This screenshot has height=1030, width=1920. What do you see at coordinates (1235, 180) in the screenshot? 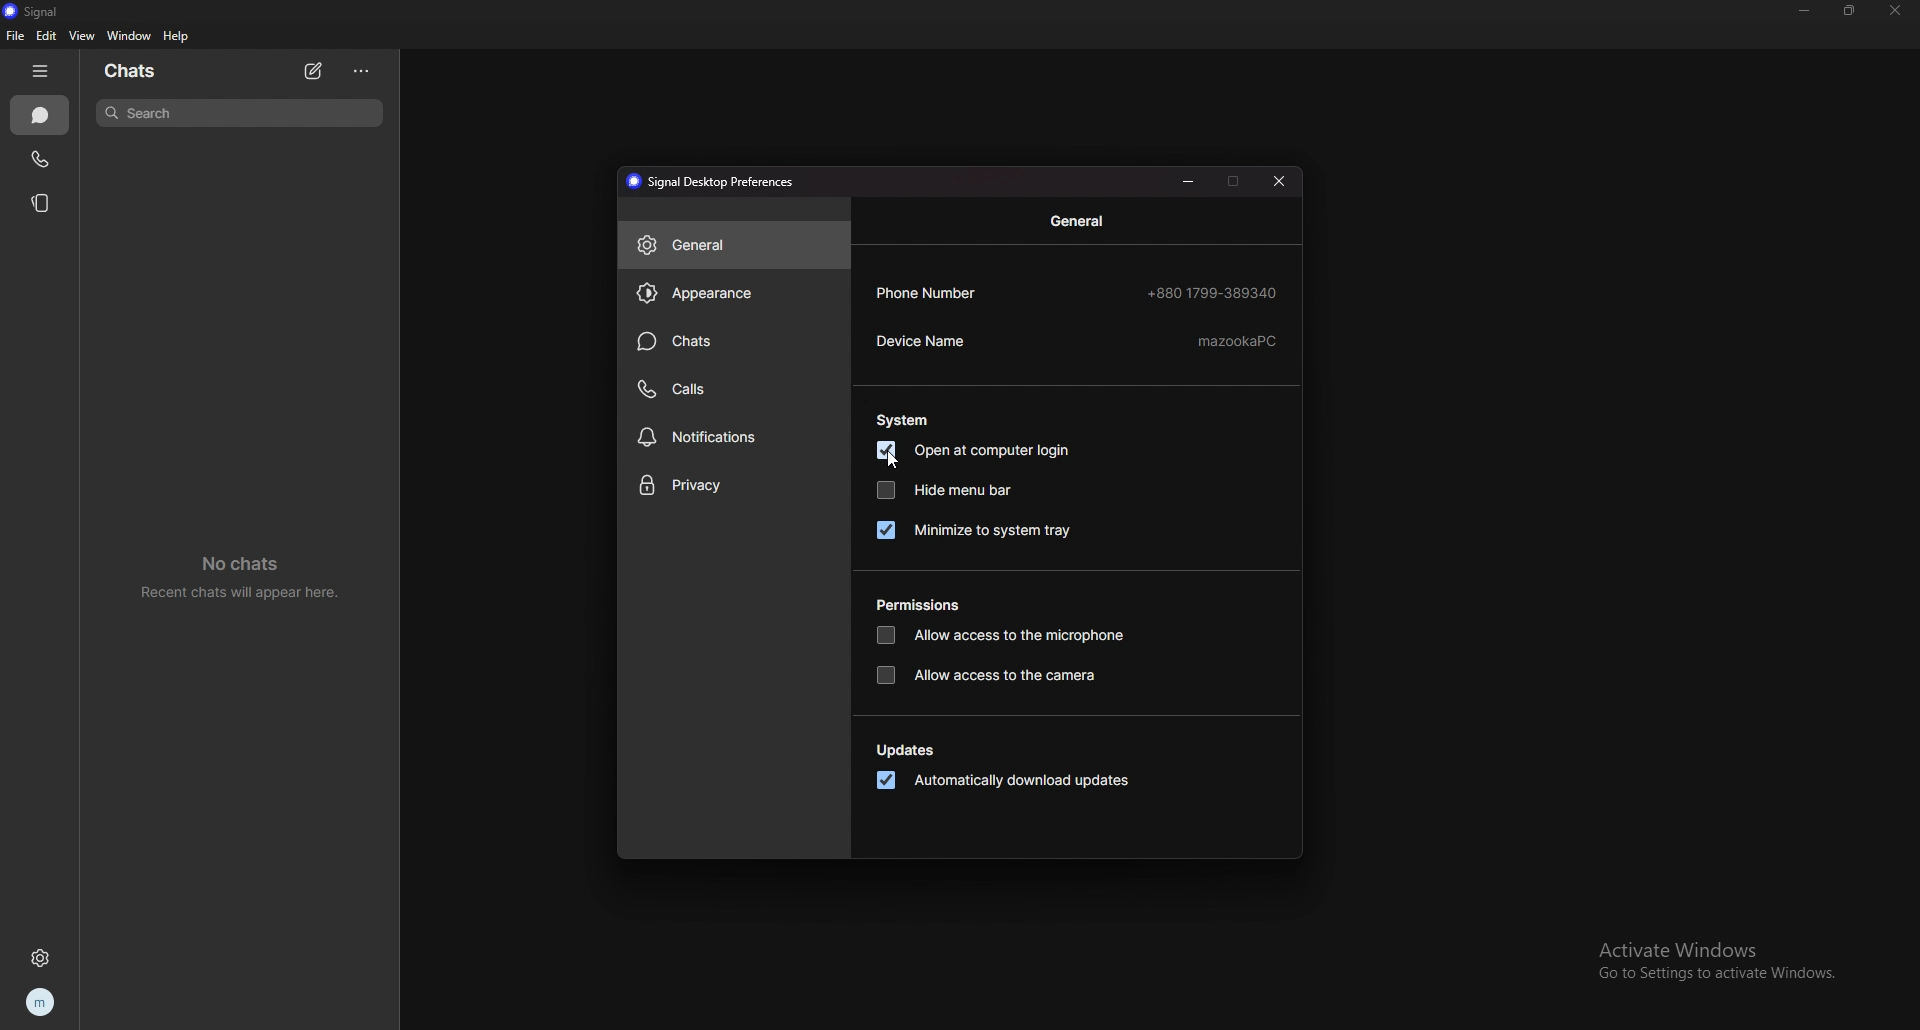
I see `maximize` at bounding box center [1235, 180].